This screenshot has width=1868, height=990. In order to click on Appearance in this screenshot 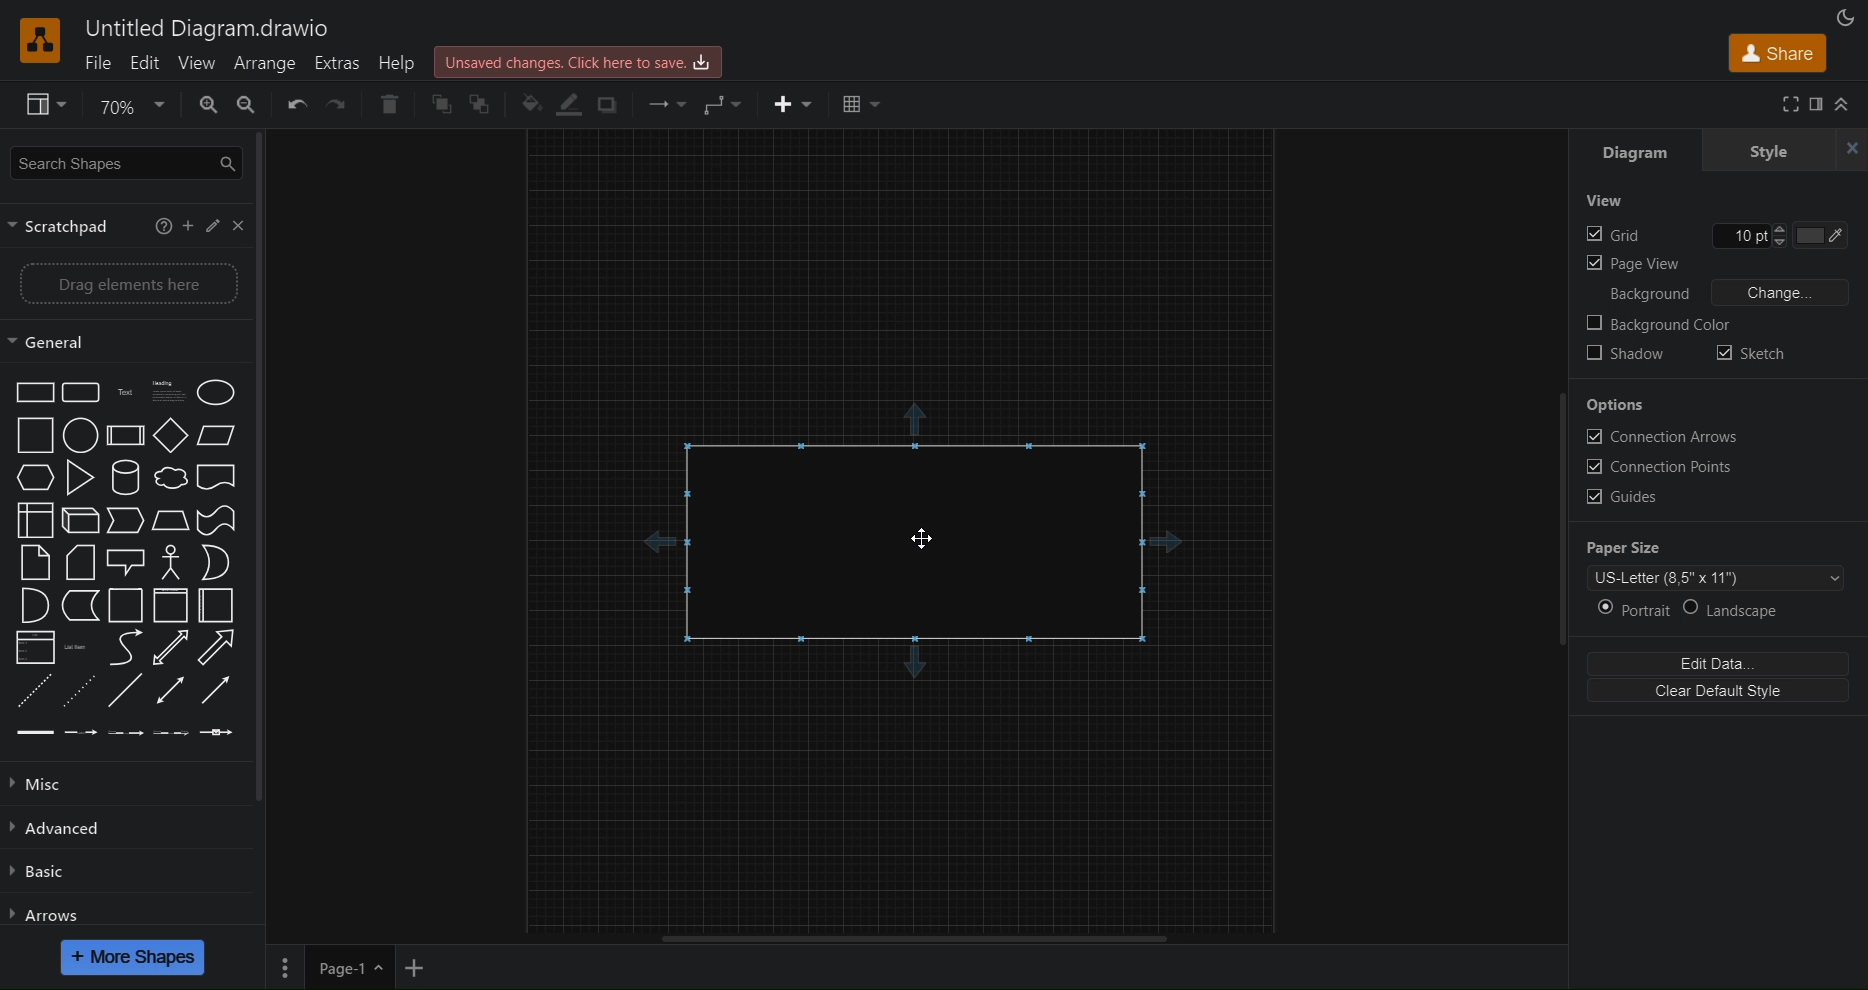, I will do `click(1842, 16)`.